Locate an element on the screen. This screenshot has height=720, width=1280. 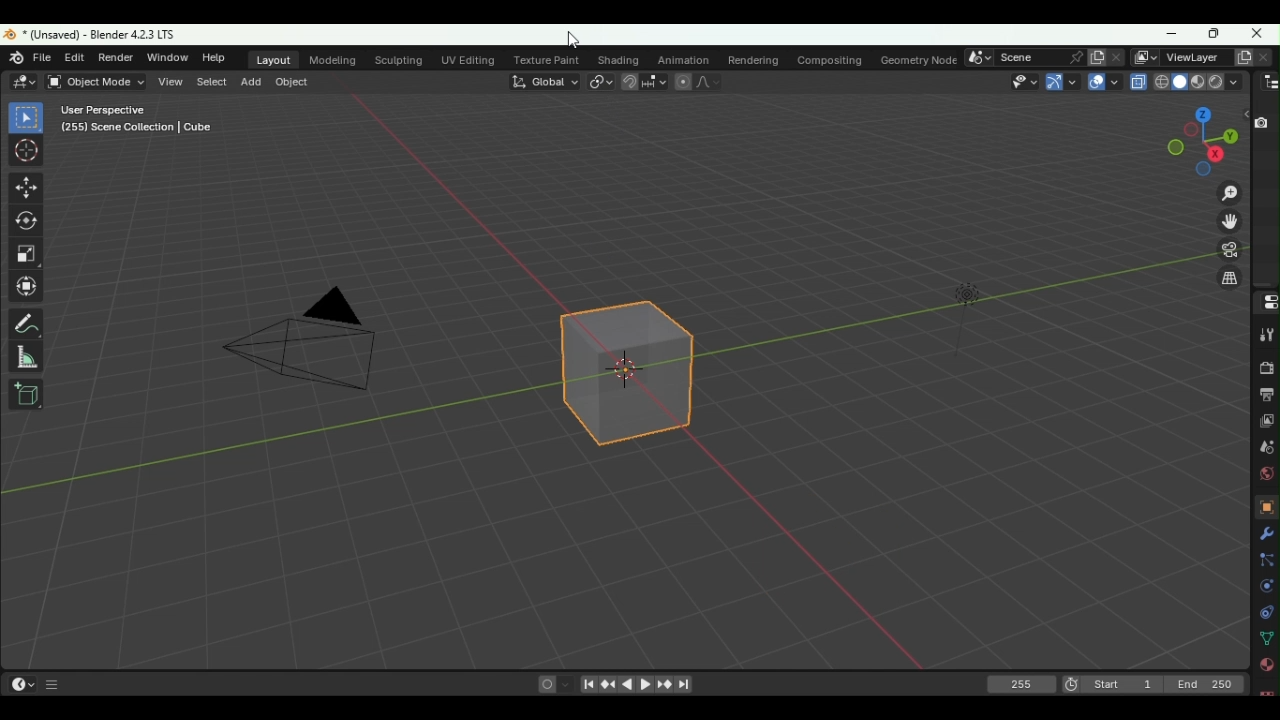
camera is located at coordinates (293, 349).